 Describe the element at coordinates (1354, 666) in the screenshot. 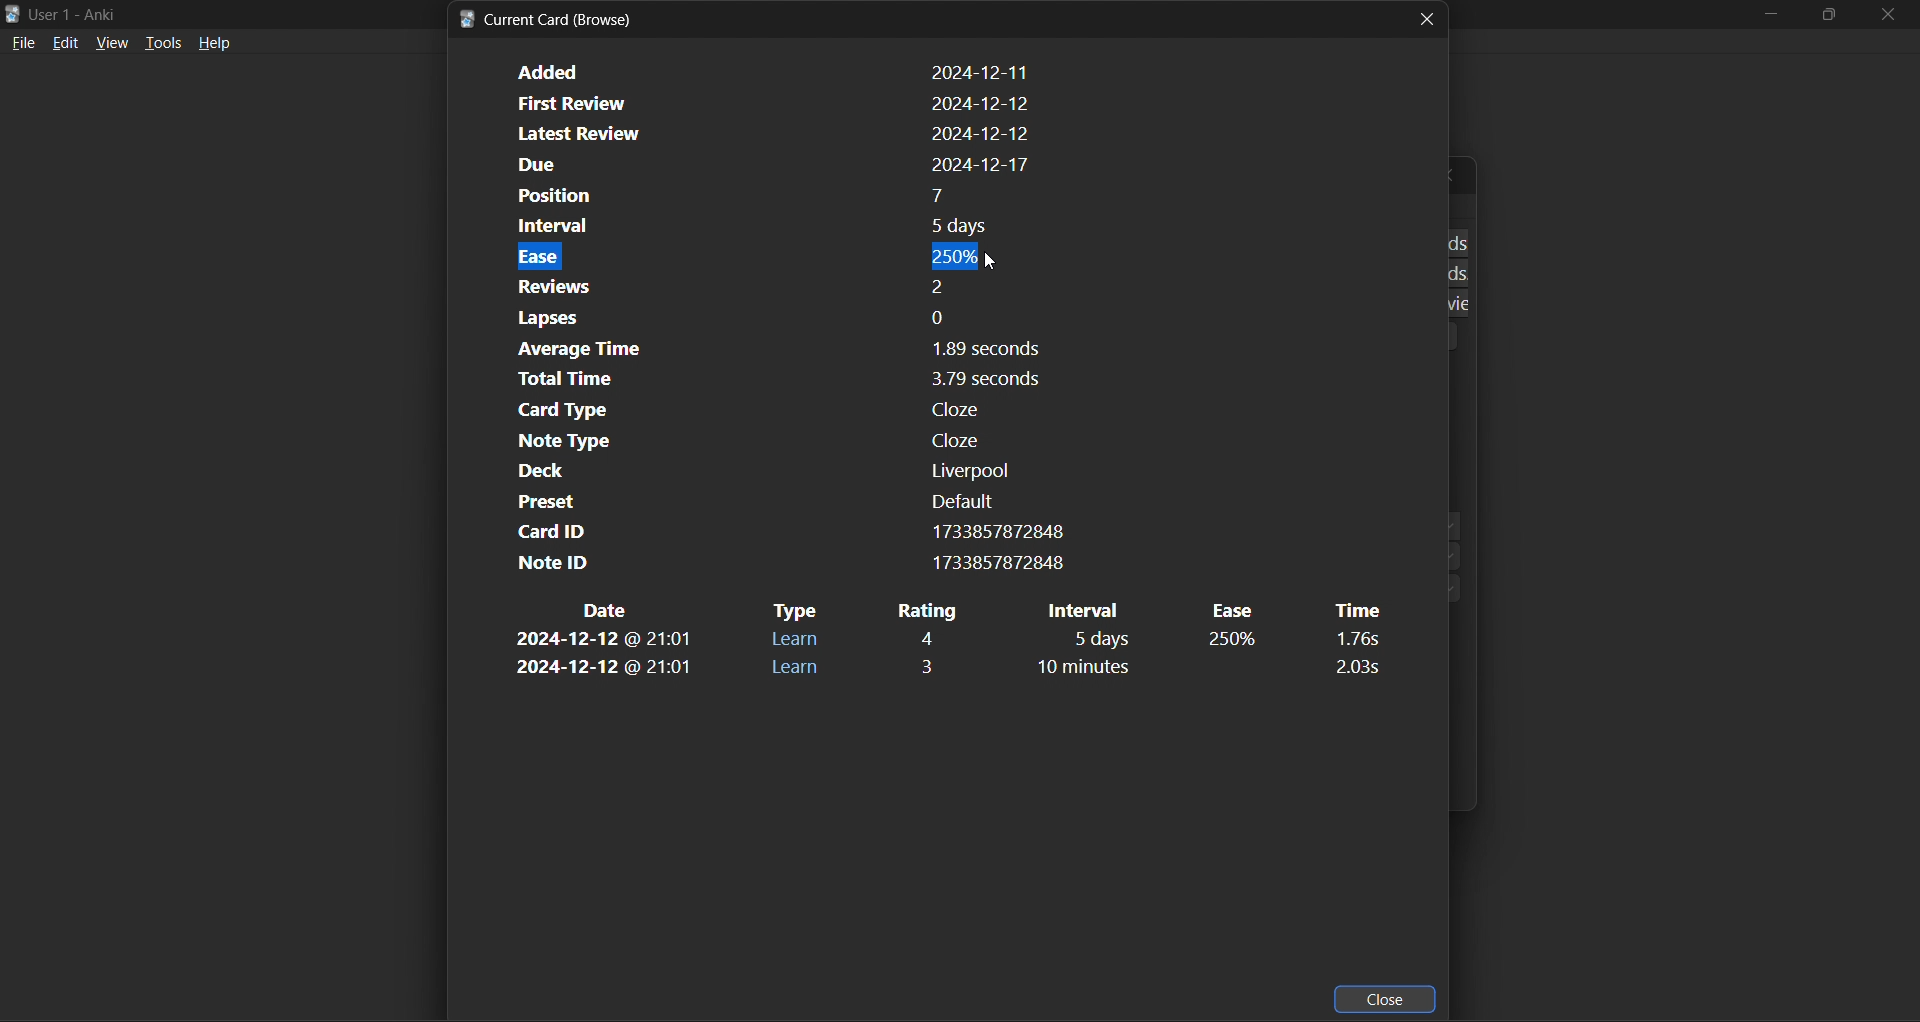

I see `time` at that location.